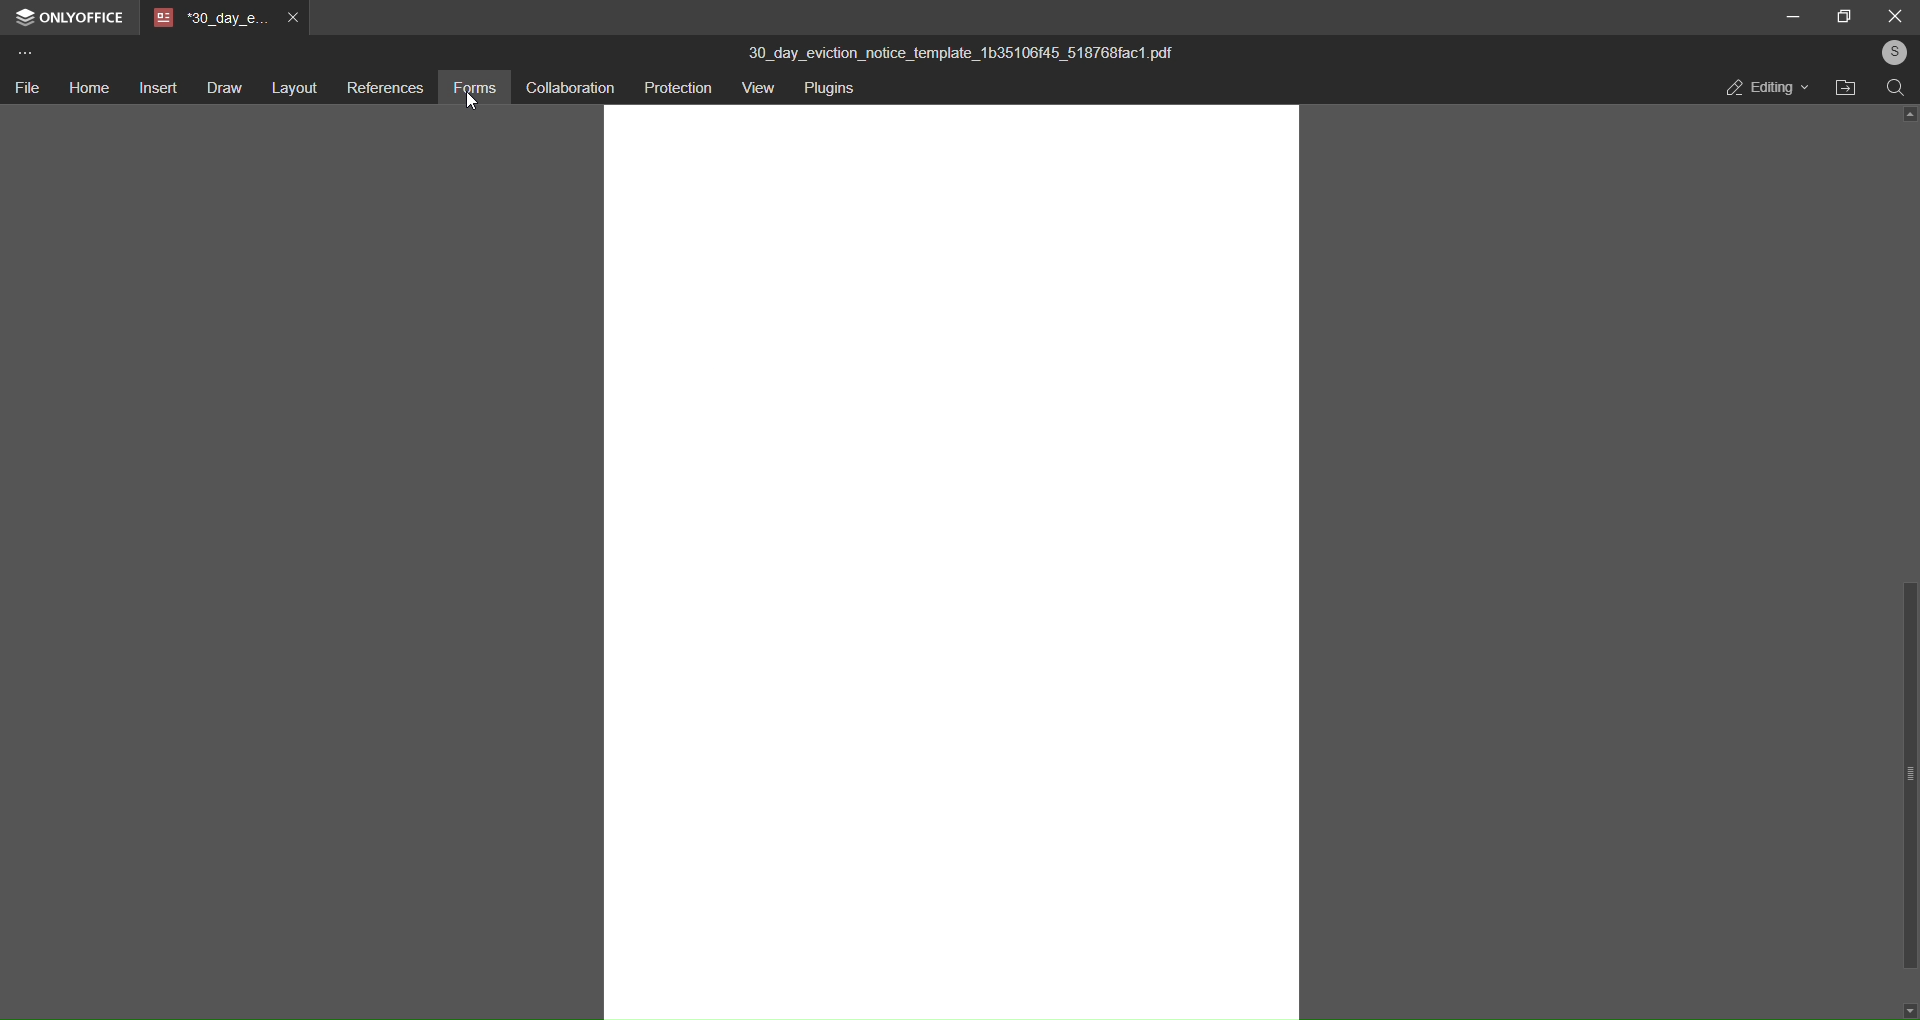 Image resolution: width=1920 pixels, height=1020 pixels. I want to click on minimize, so click(1791, 14).